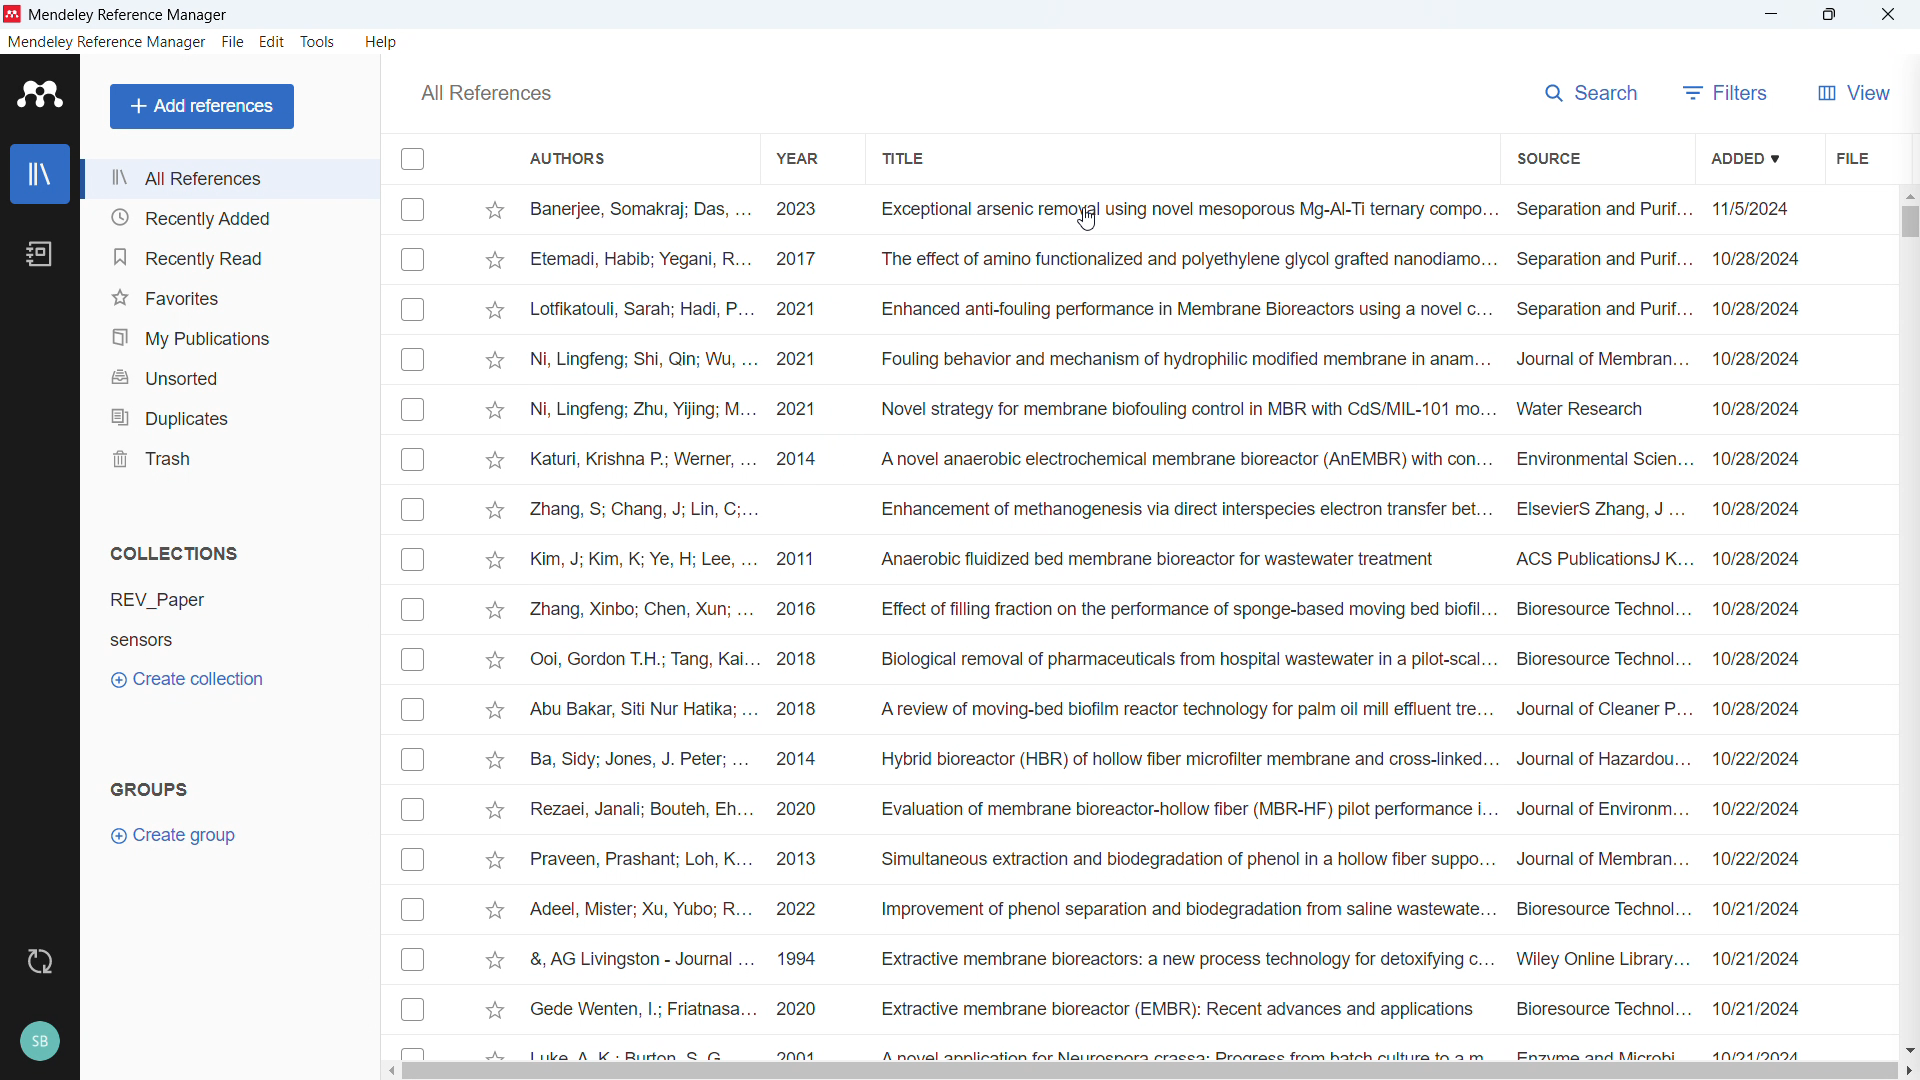 The width and height of the screenshot is (1920, 1080). I want to click on click to starmark individuals entries, so click(497, 1051).